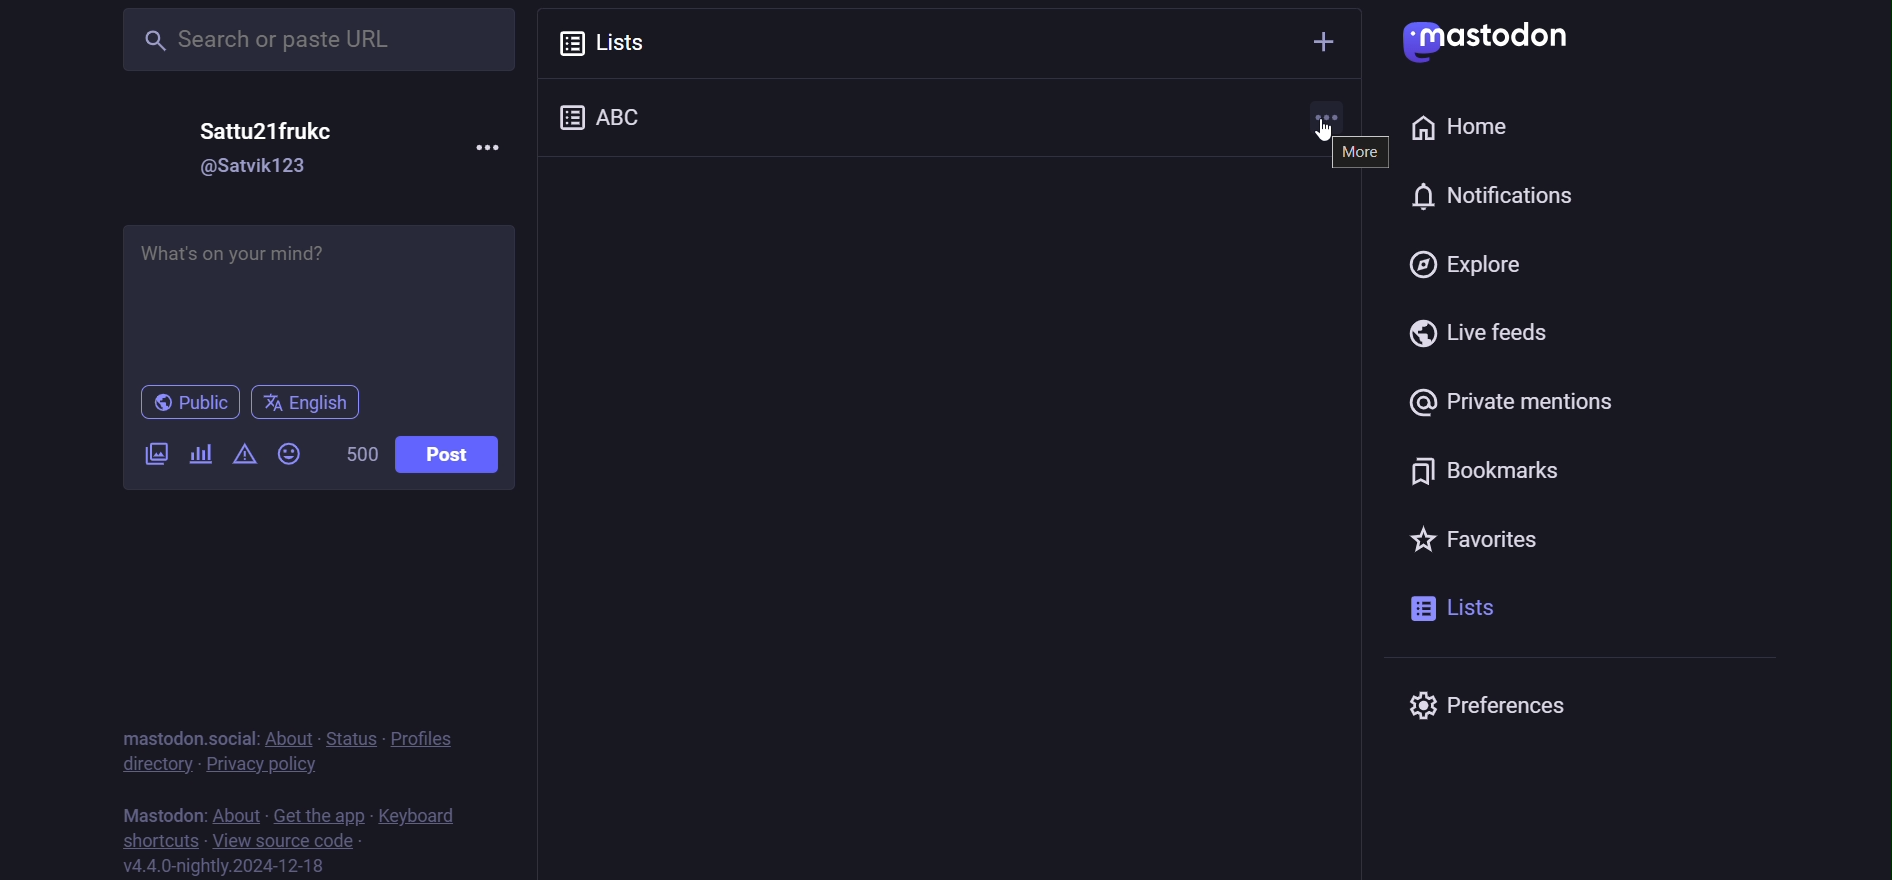  Describe the element at coordinates (201, 453) in the screenshot. I see `poll` at that location.